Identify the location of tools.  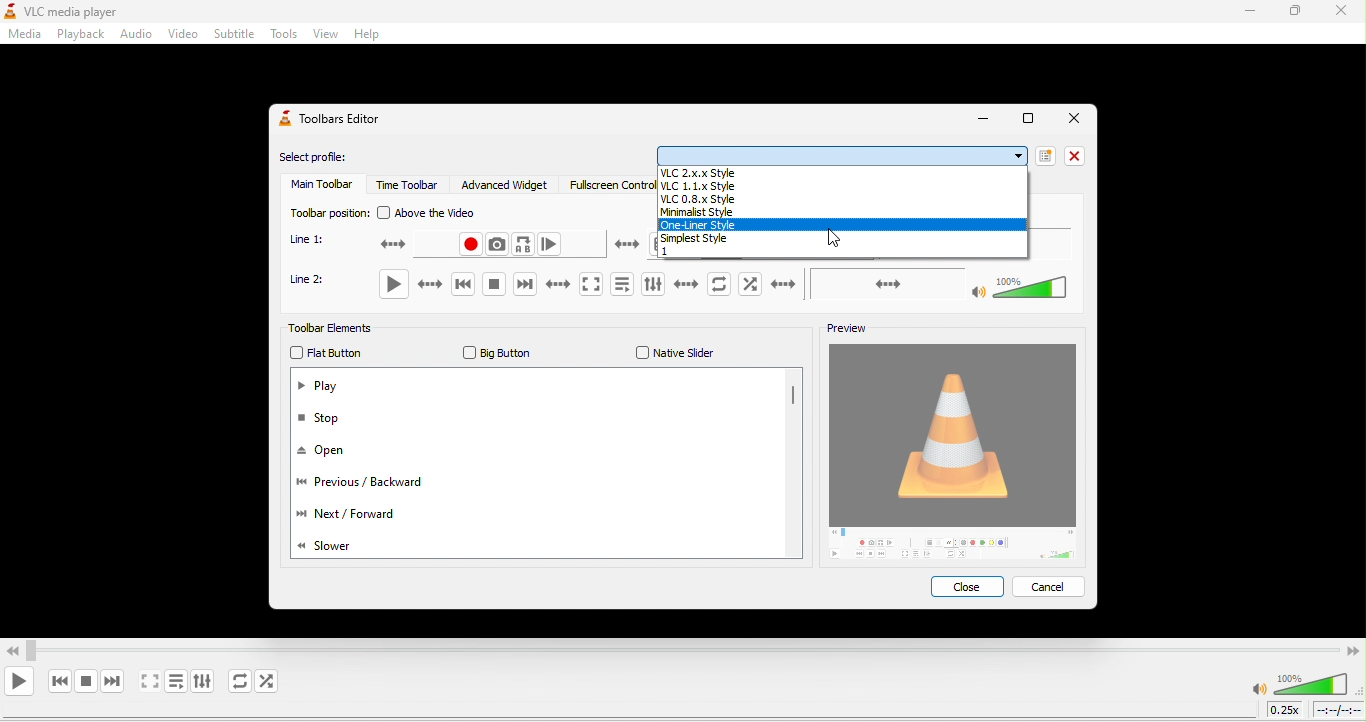
(282, 35).